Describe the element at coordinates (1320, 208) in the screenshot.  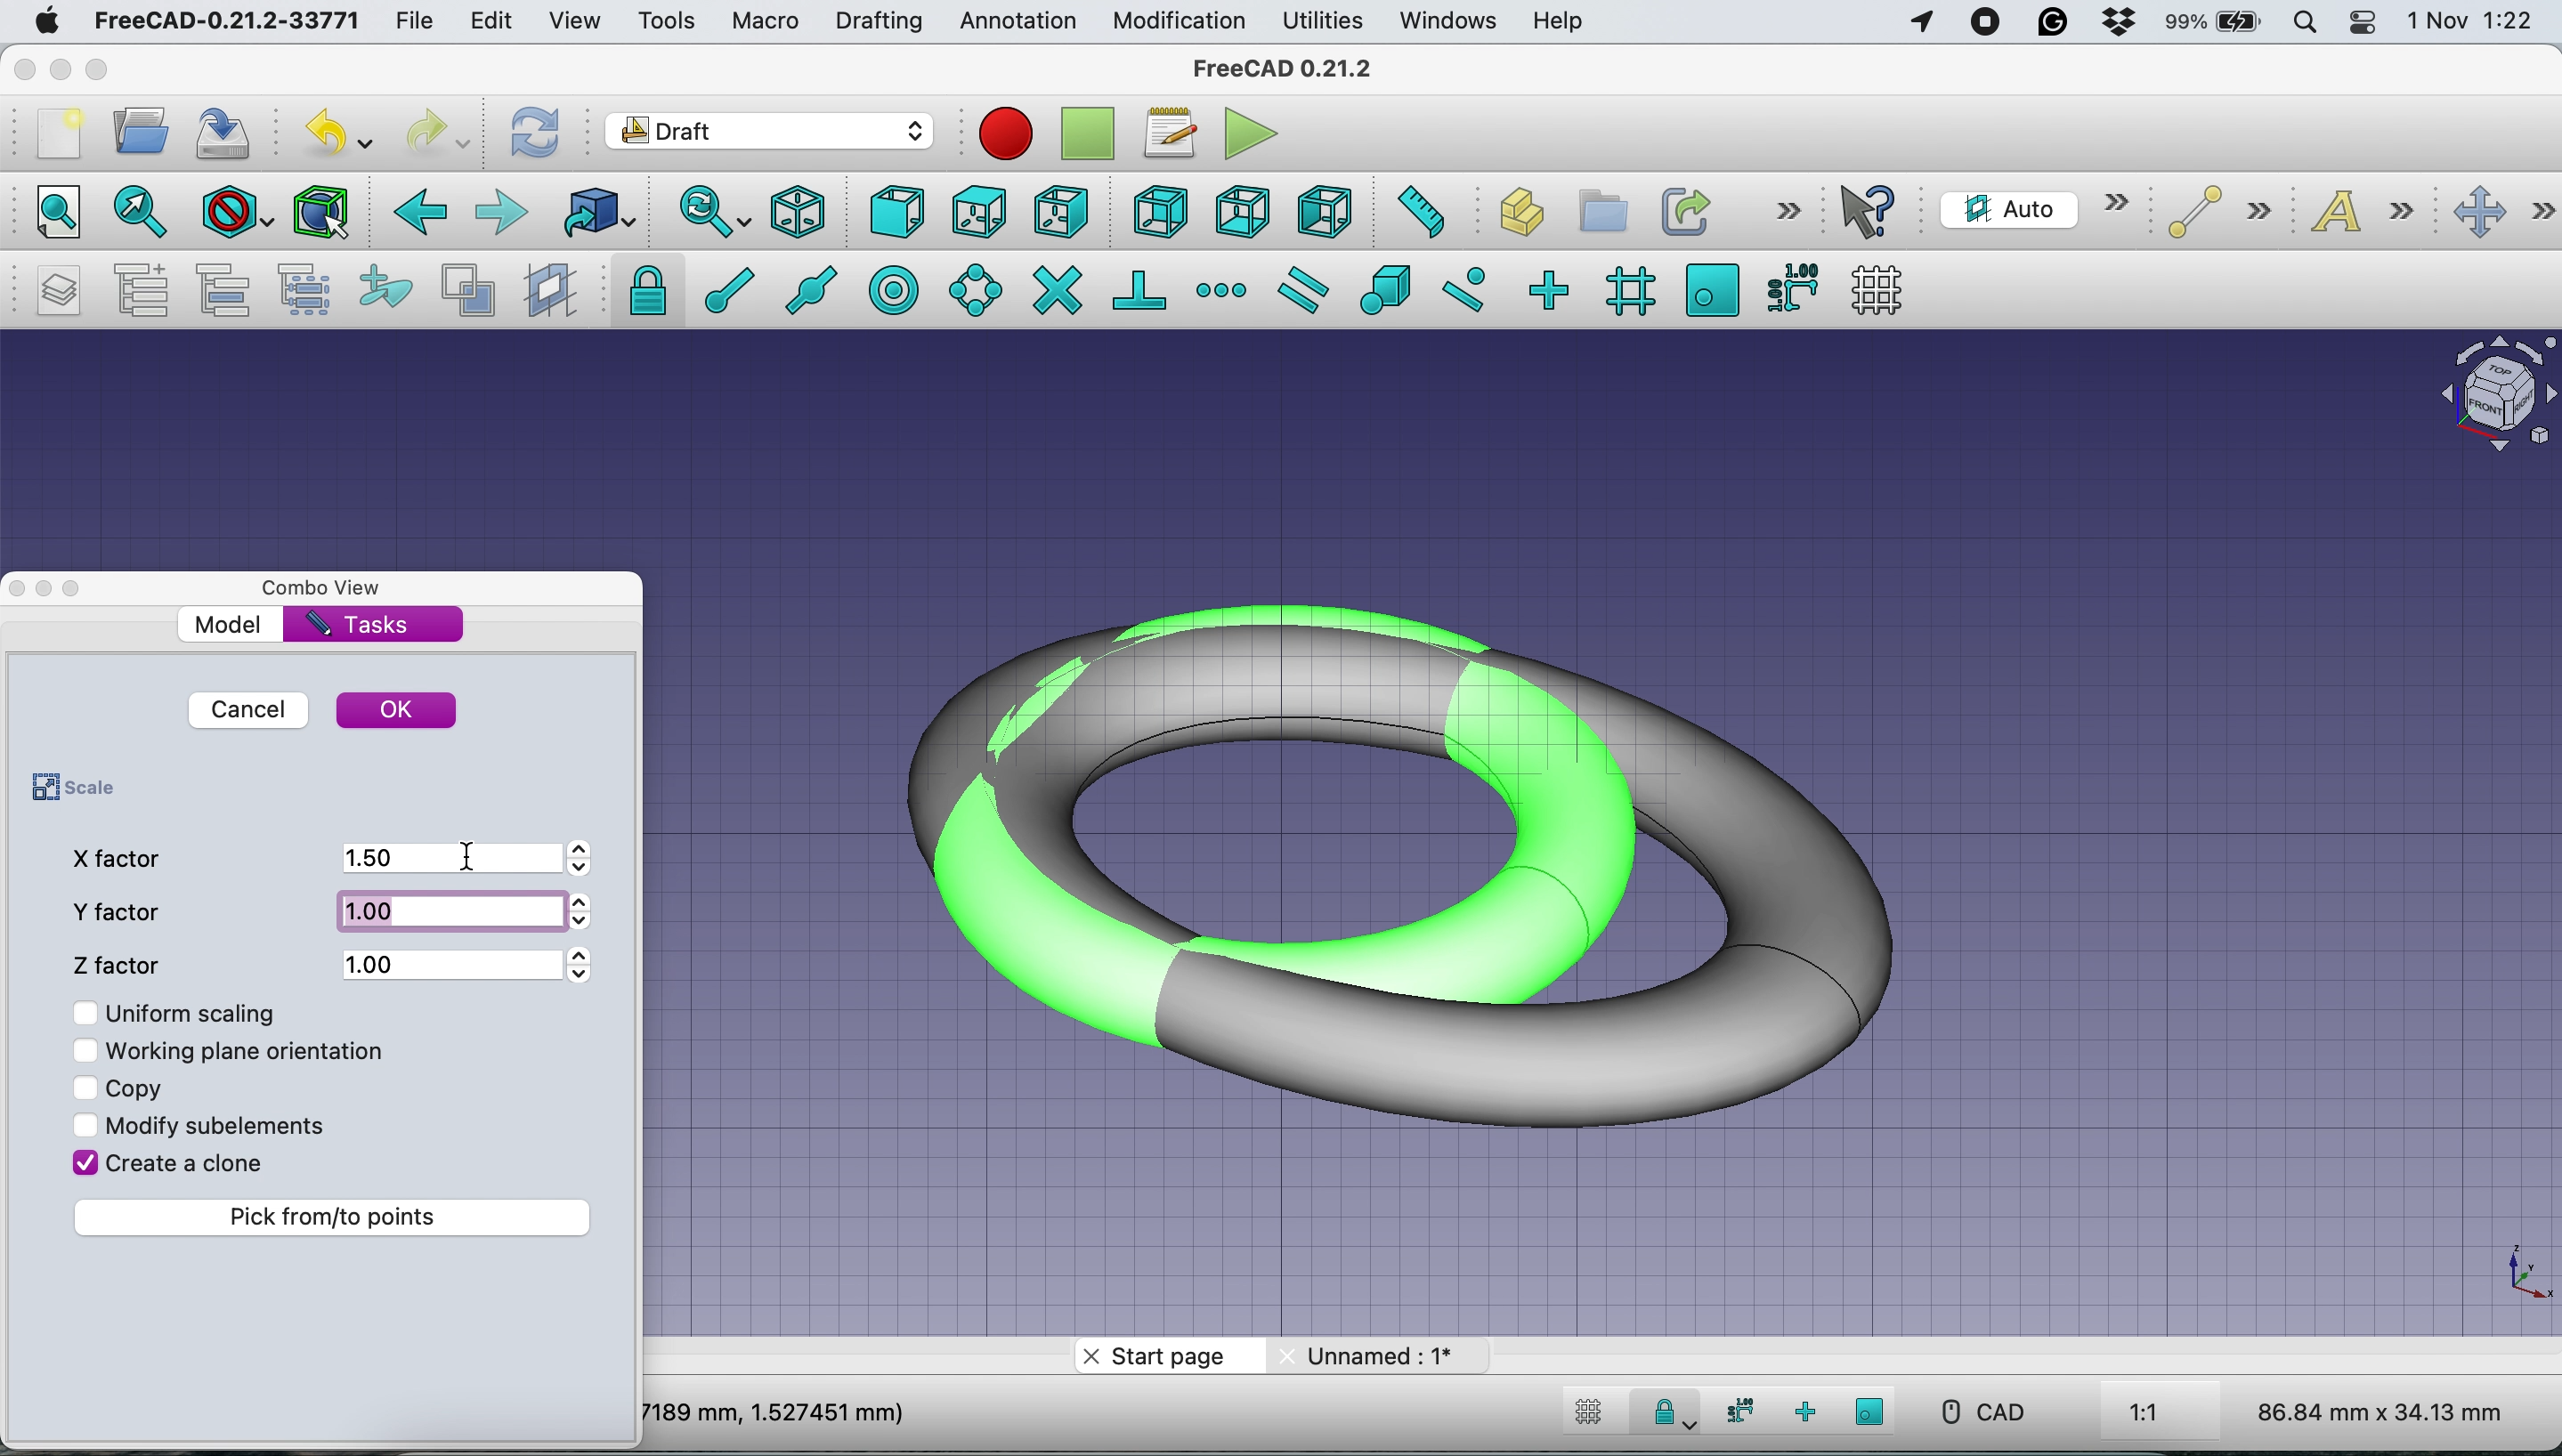
I see `left` at that location.